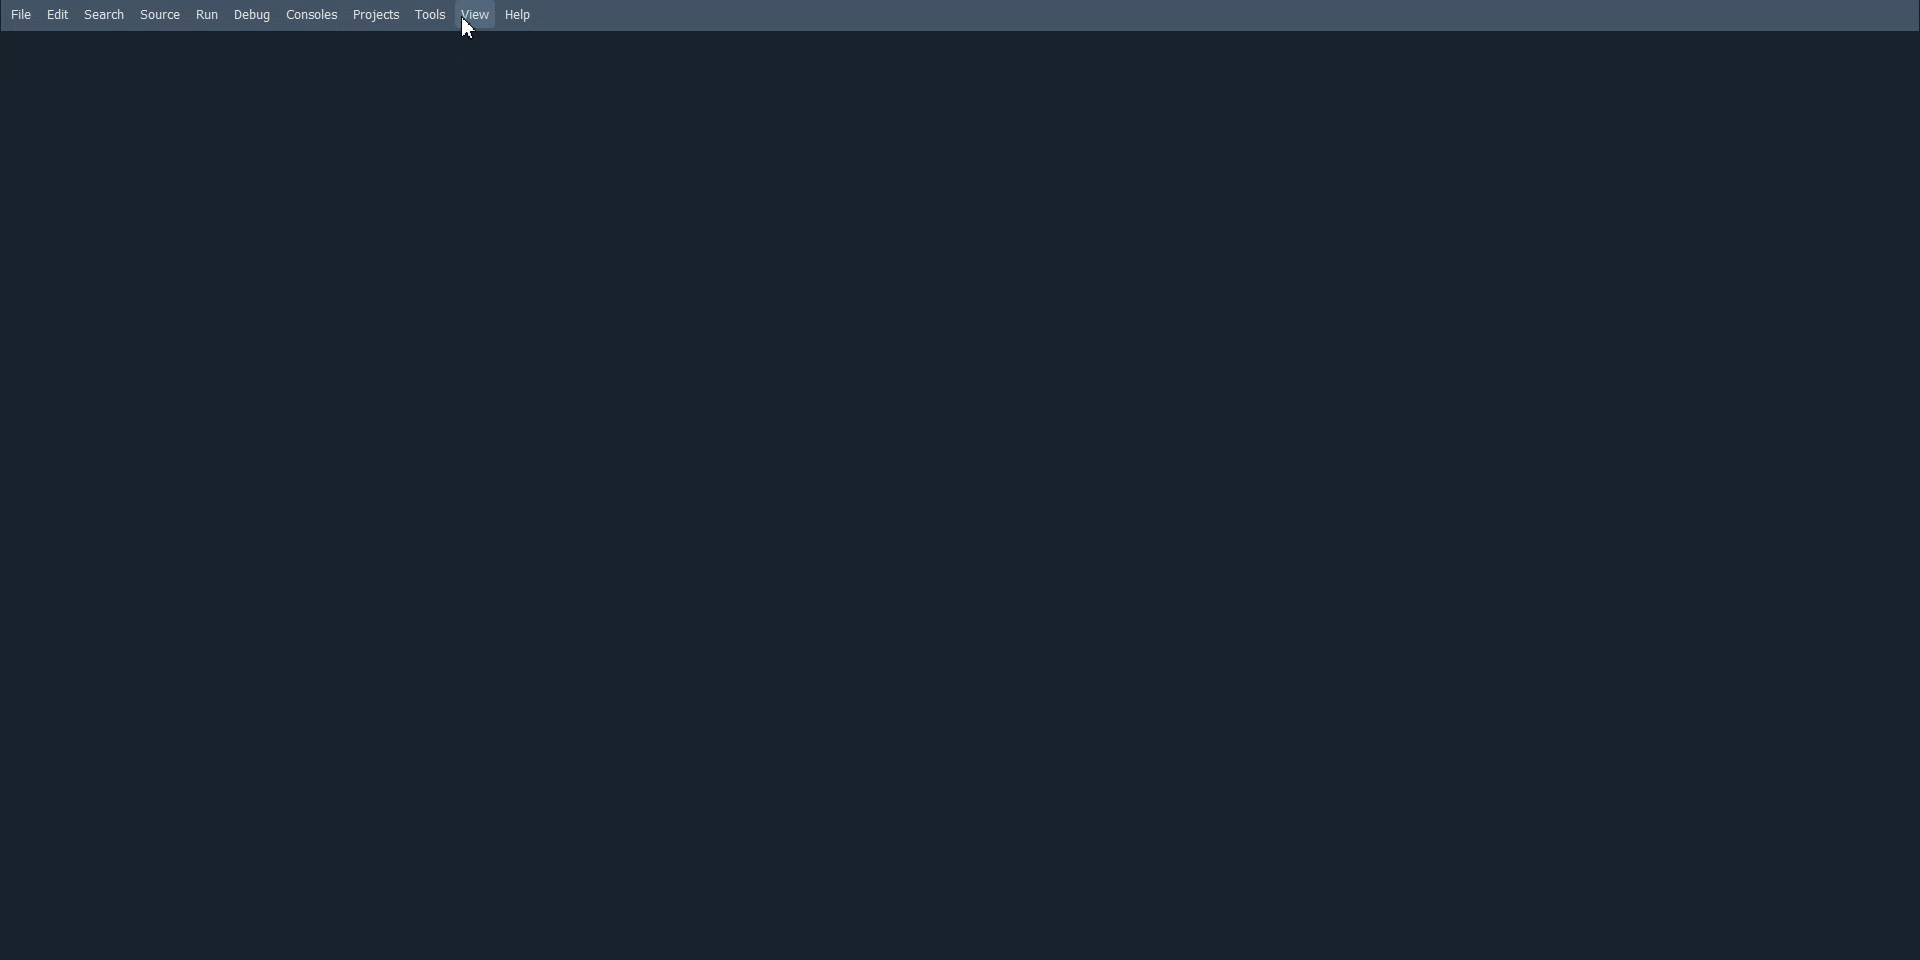 The height and width of the screenshot is (960, 1920). I want to click on Tools, so click(432, 15).